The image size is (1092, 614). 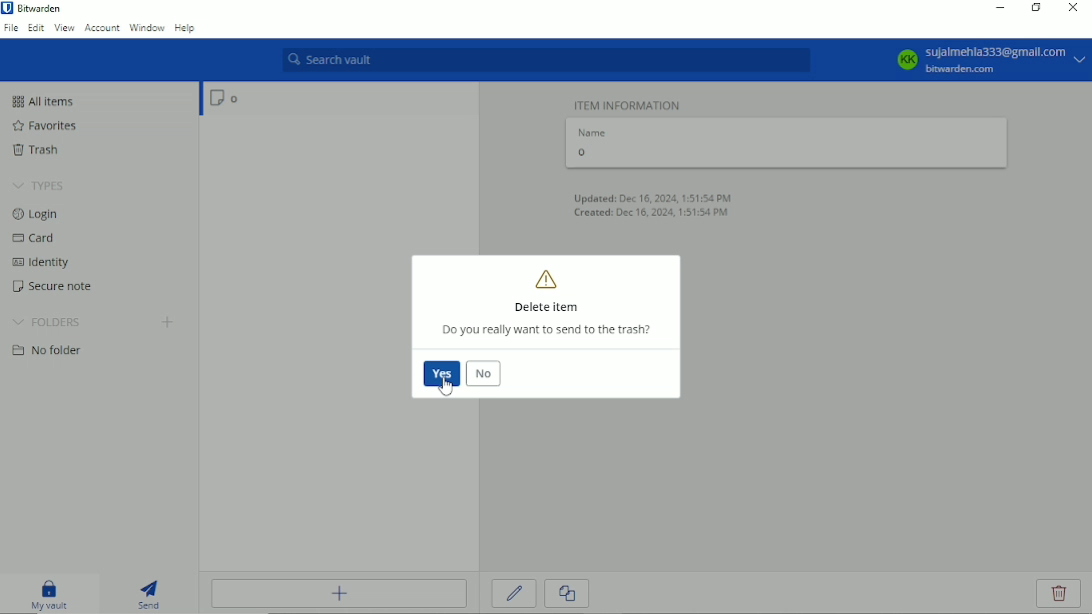 I want to click on Help, so click(x=186, y=27).